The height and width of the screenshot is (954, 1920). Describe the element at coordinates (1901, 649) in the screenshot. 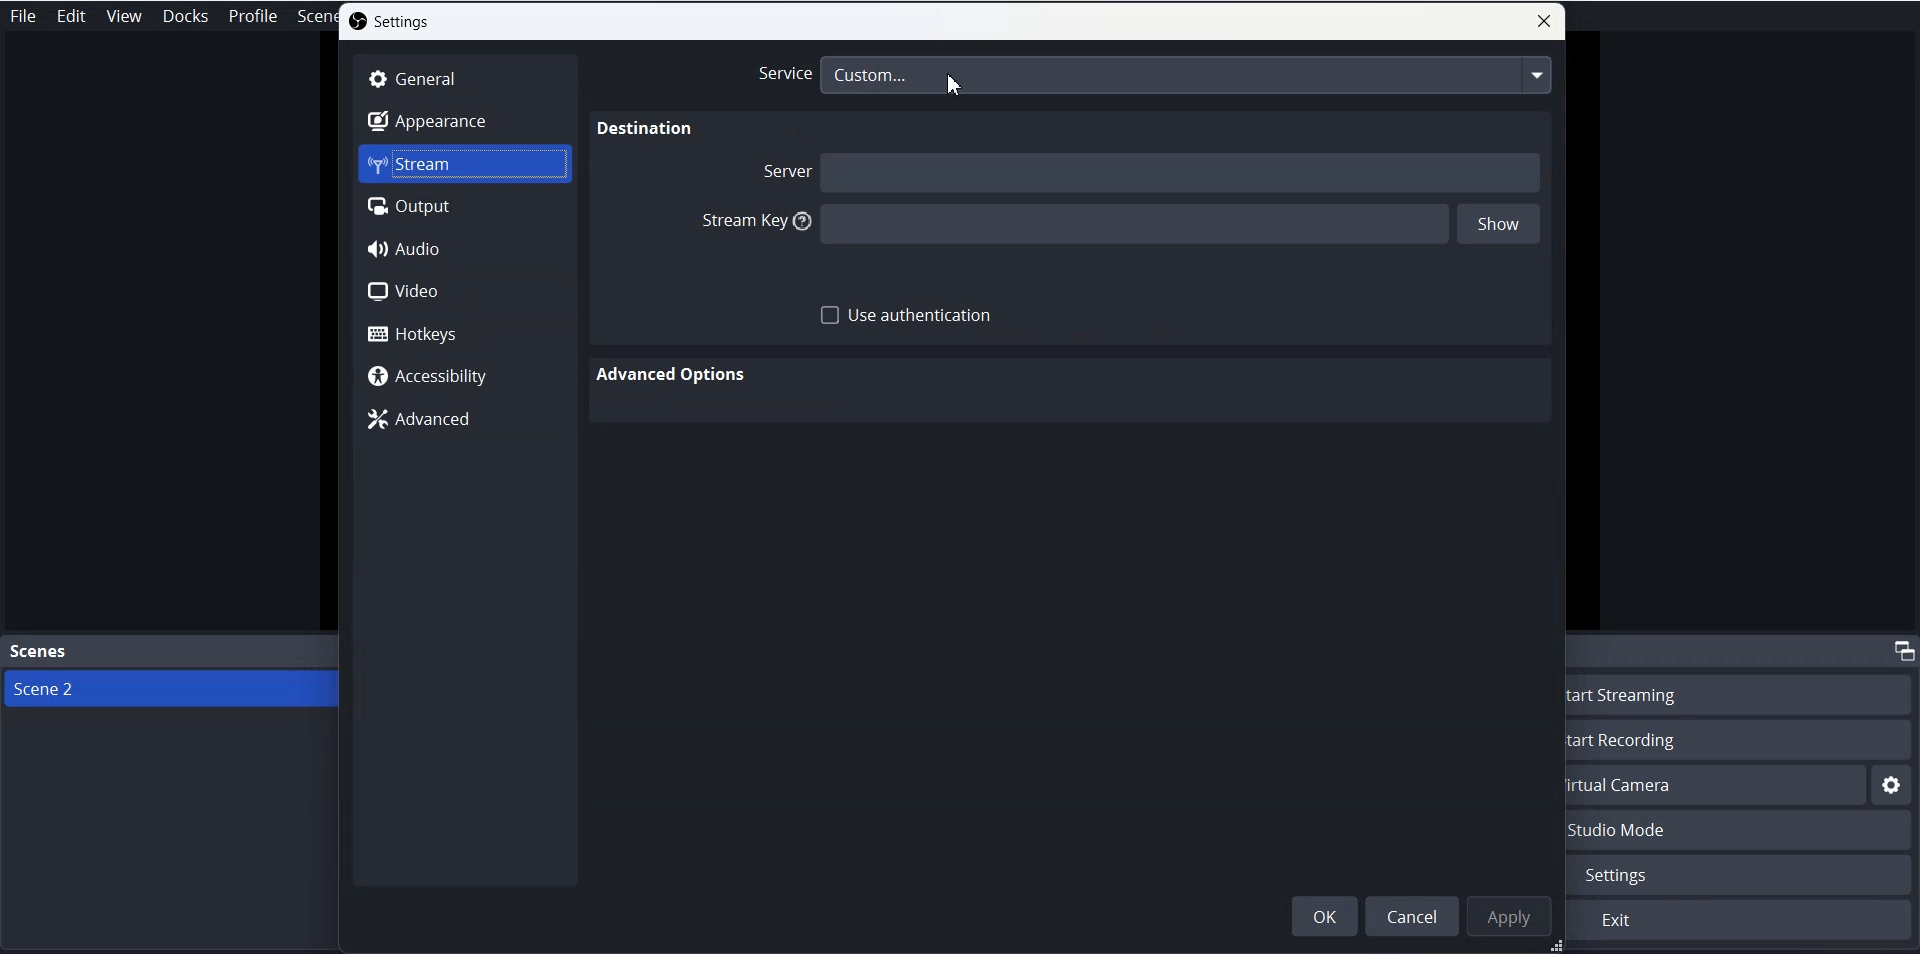

I see `minimise` at that location.